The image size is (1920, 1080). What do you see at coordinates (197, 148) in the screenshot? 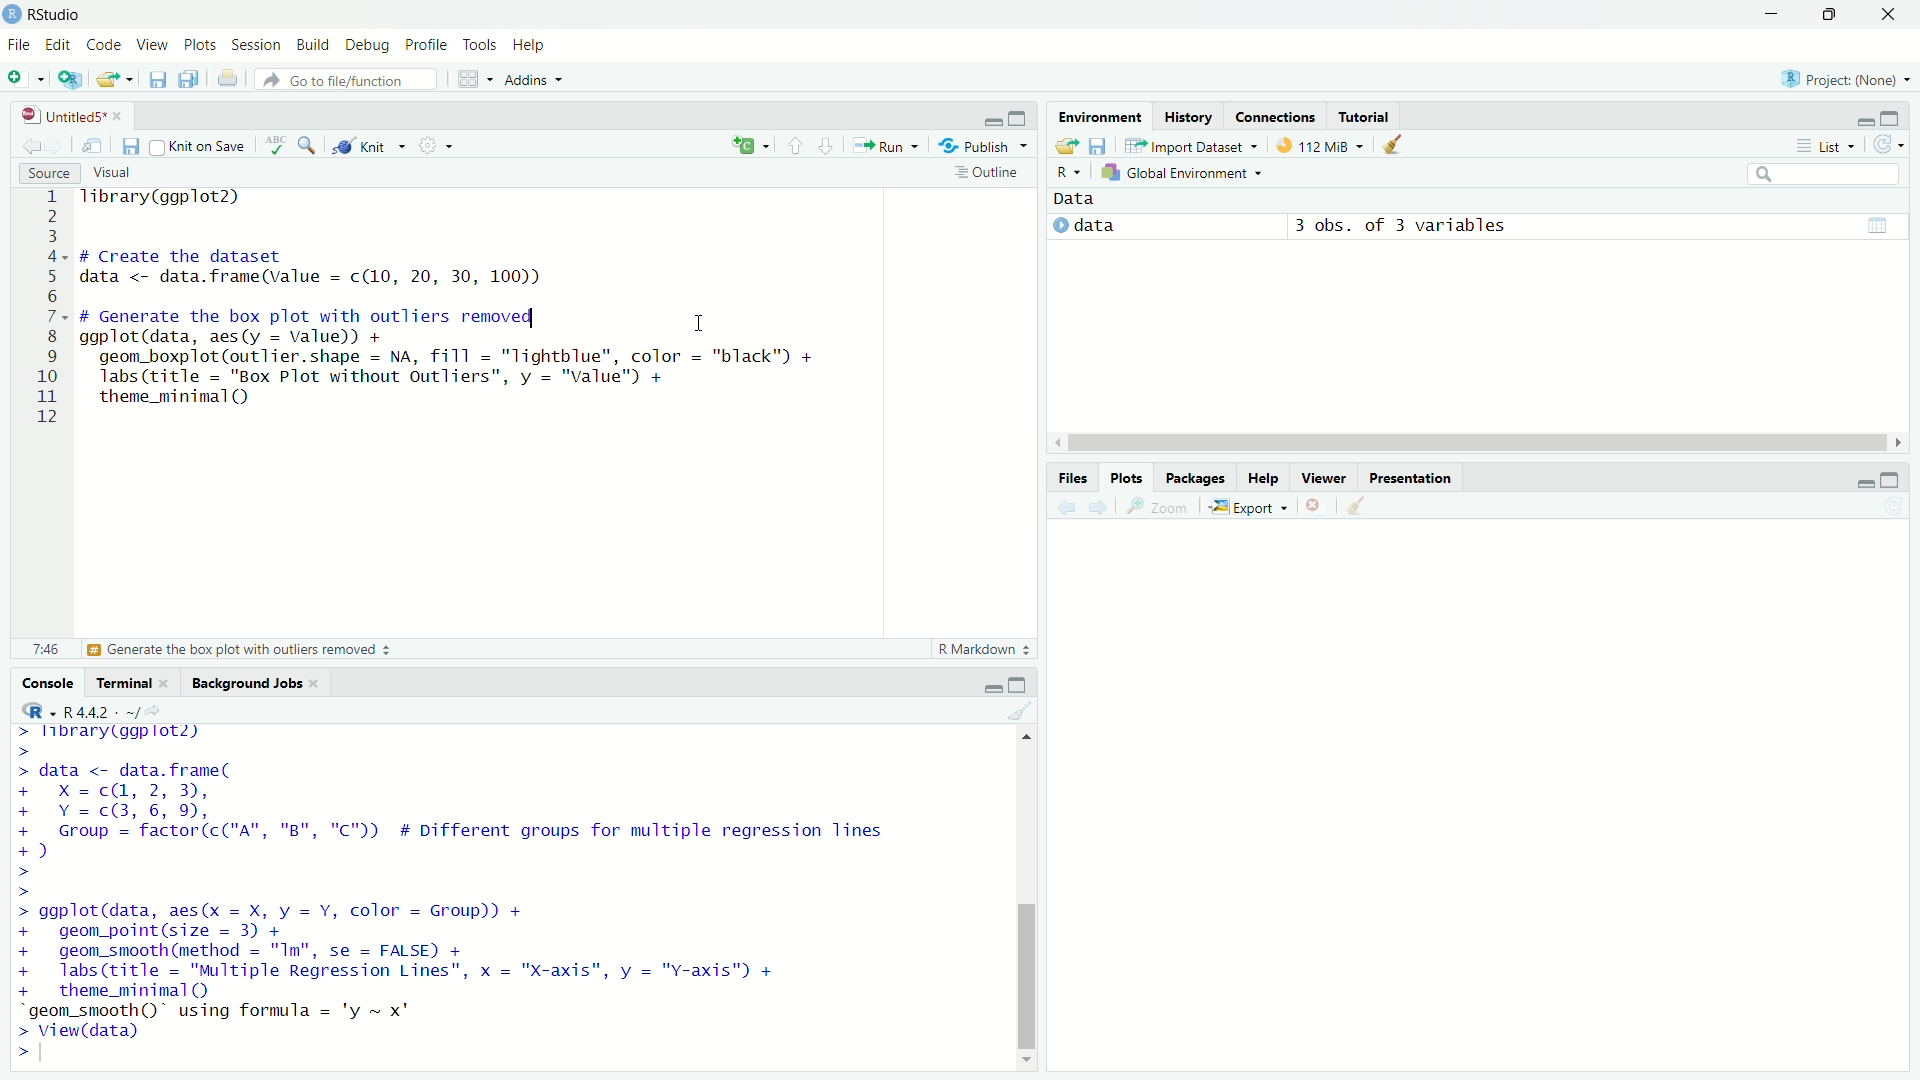
I see `Knit on Save` at bounding box center [197, 148].